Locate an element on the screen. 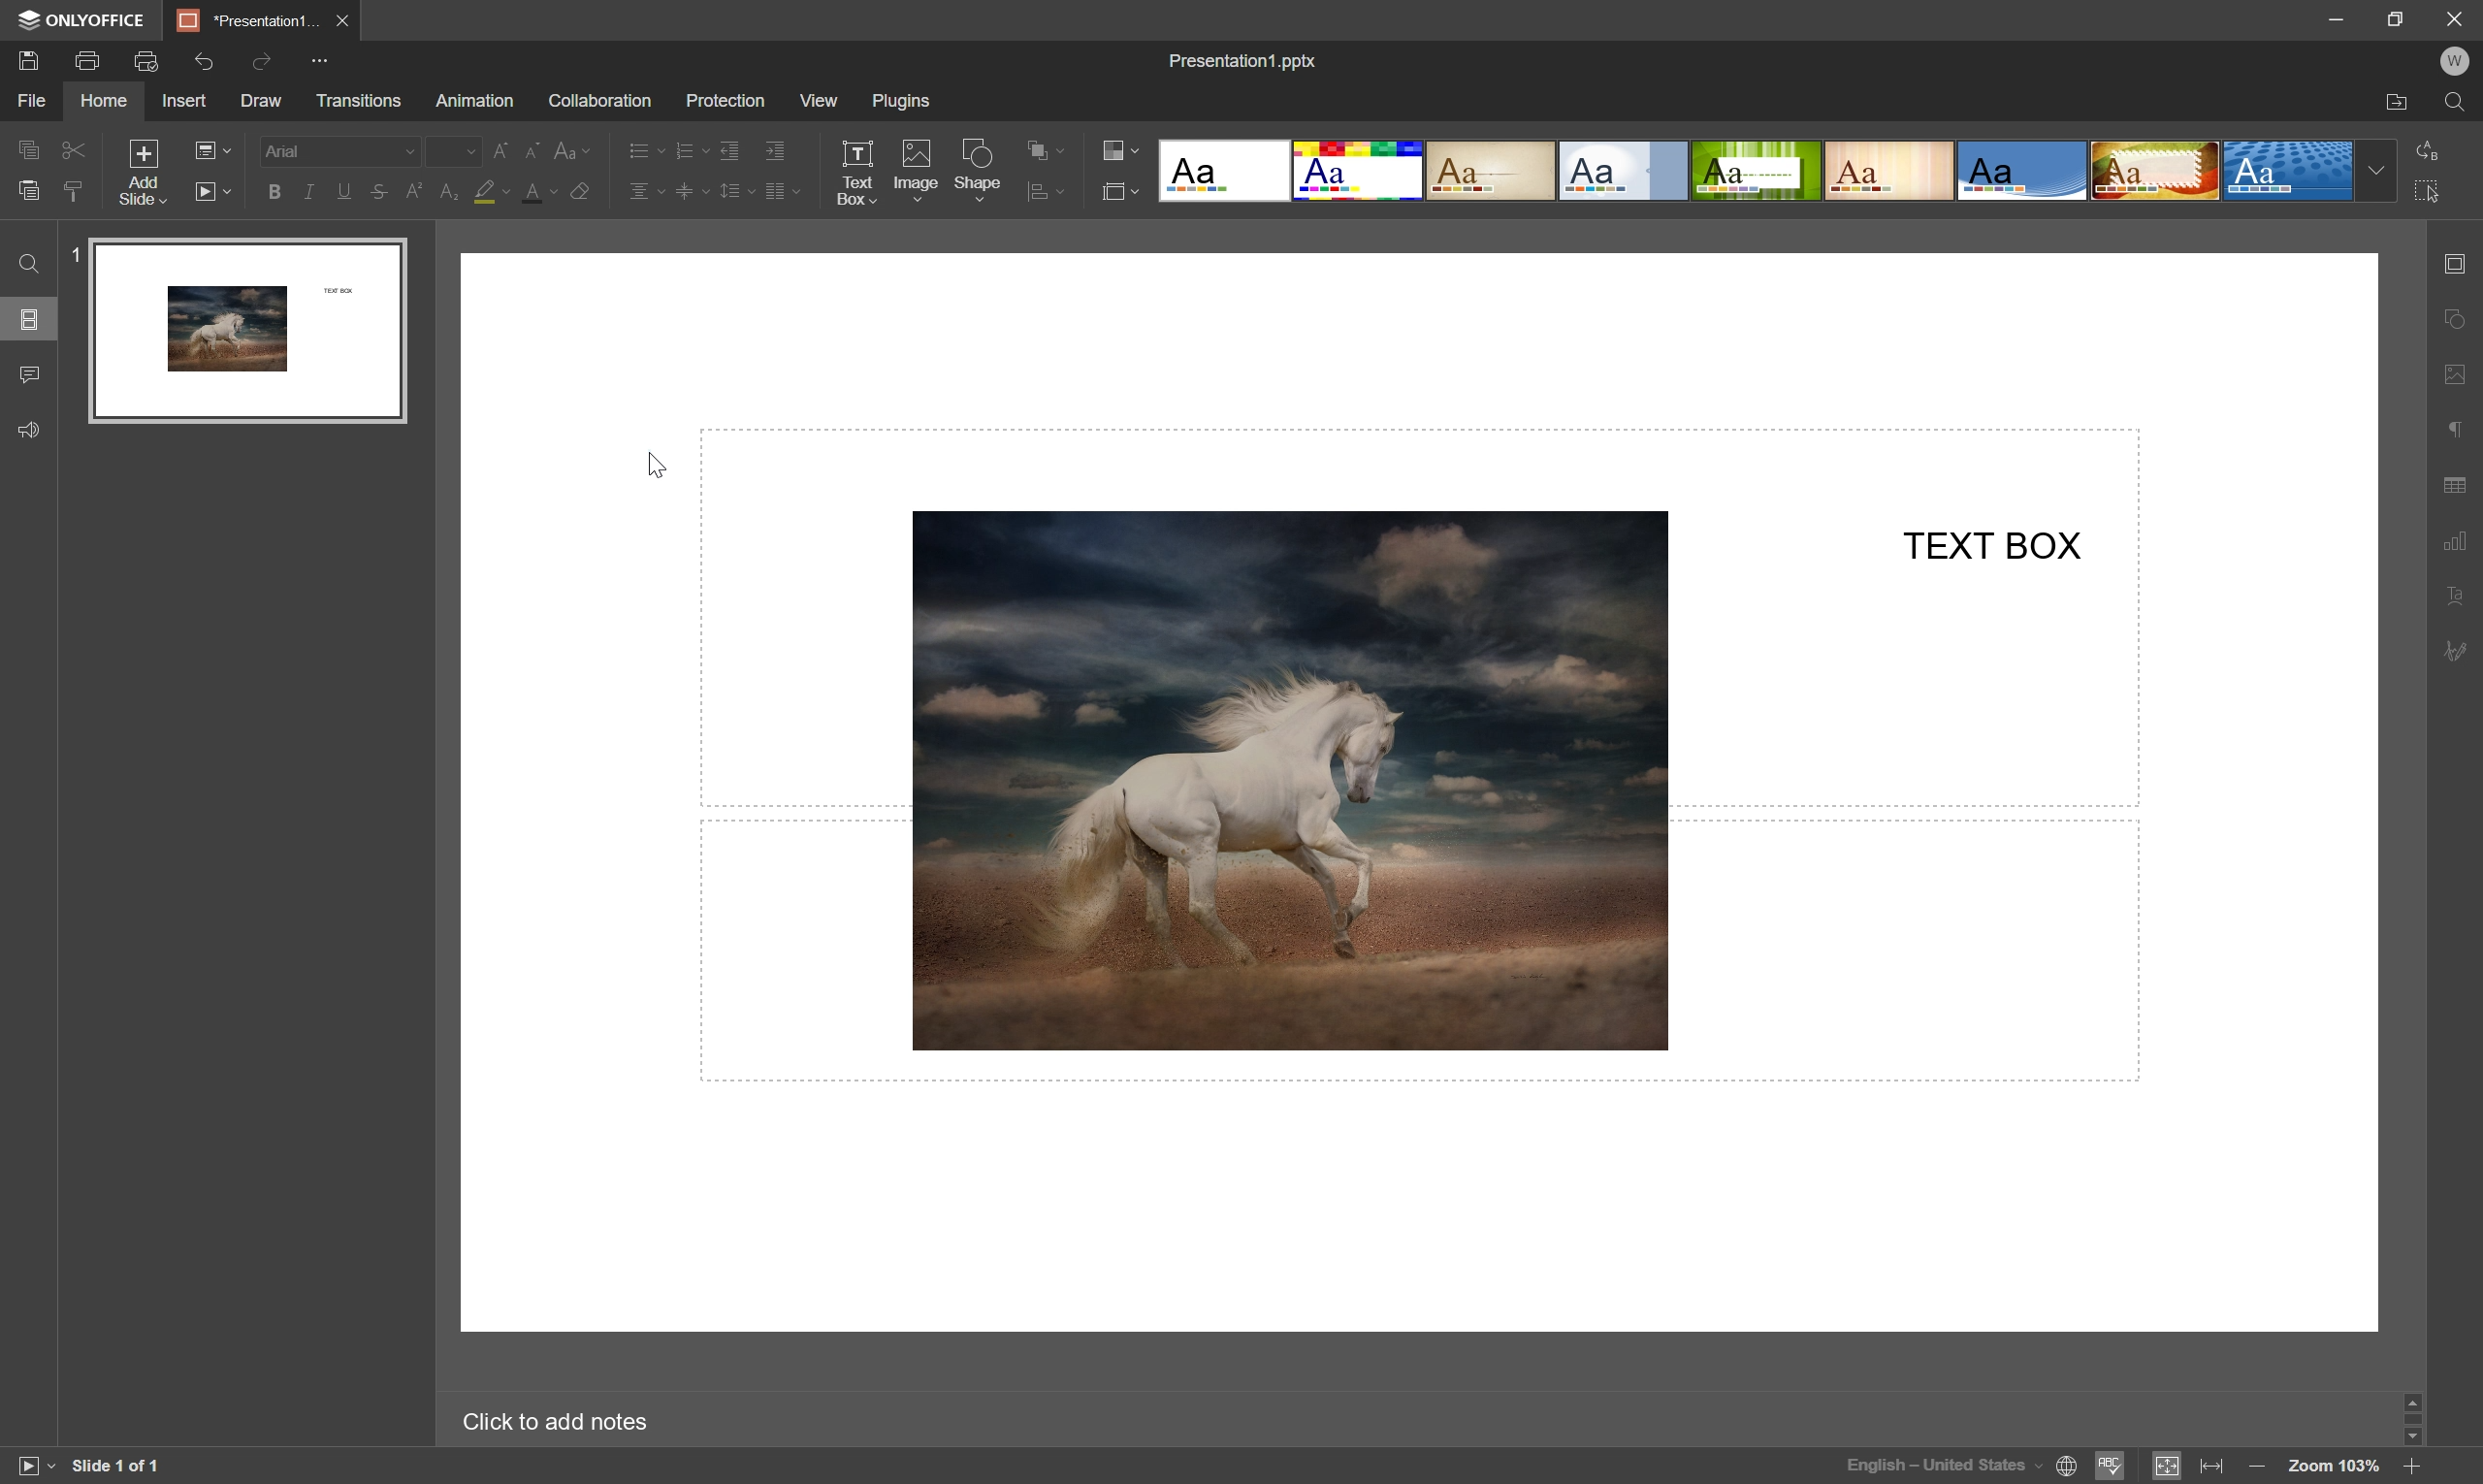 The image size is (2483, 1484). file is located at coordinates (27, 100).